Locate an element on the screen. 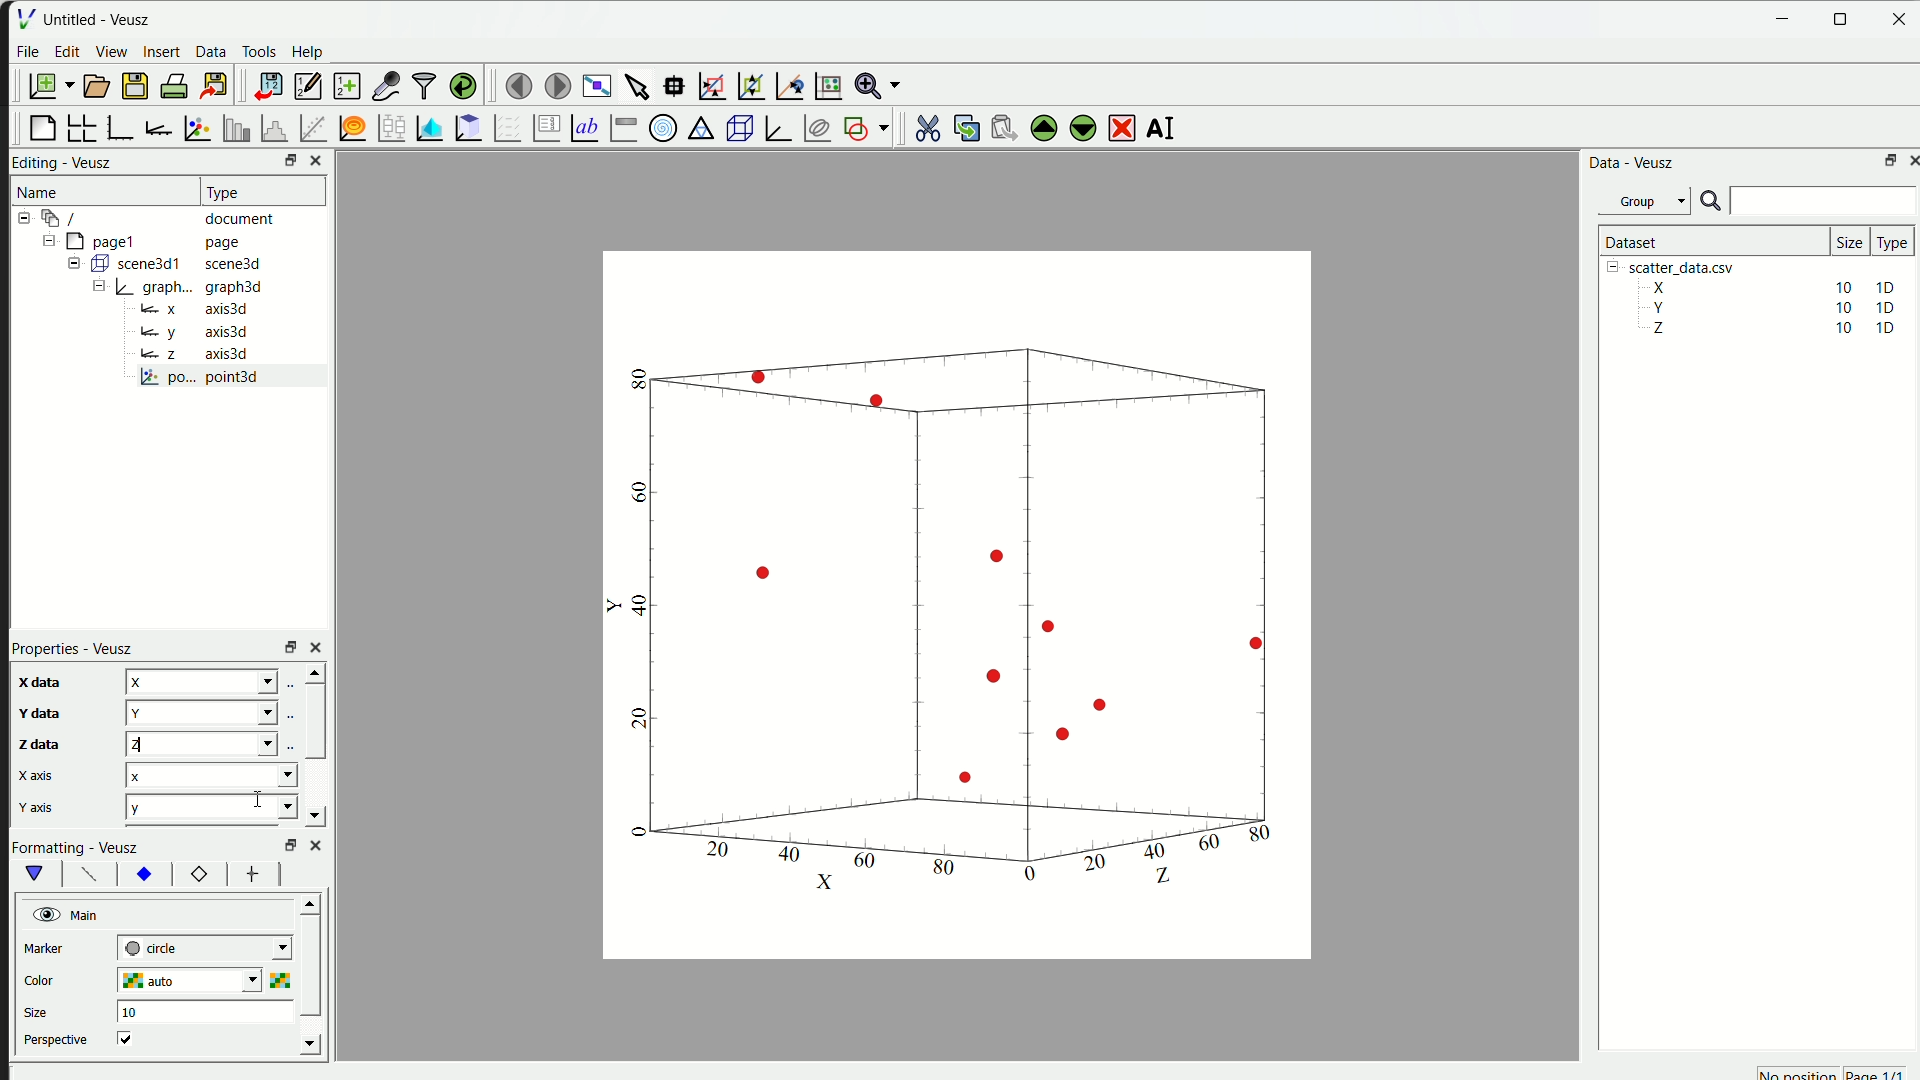  | next-tick is located at coordinates (214, 950).